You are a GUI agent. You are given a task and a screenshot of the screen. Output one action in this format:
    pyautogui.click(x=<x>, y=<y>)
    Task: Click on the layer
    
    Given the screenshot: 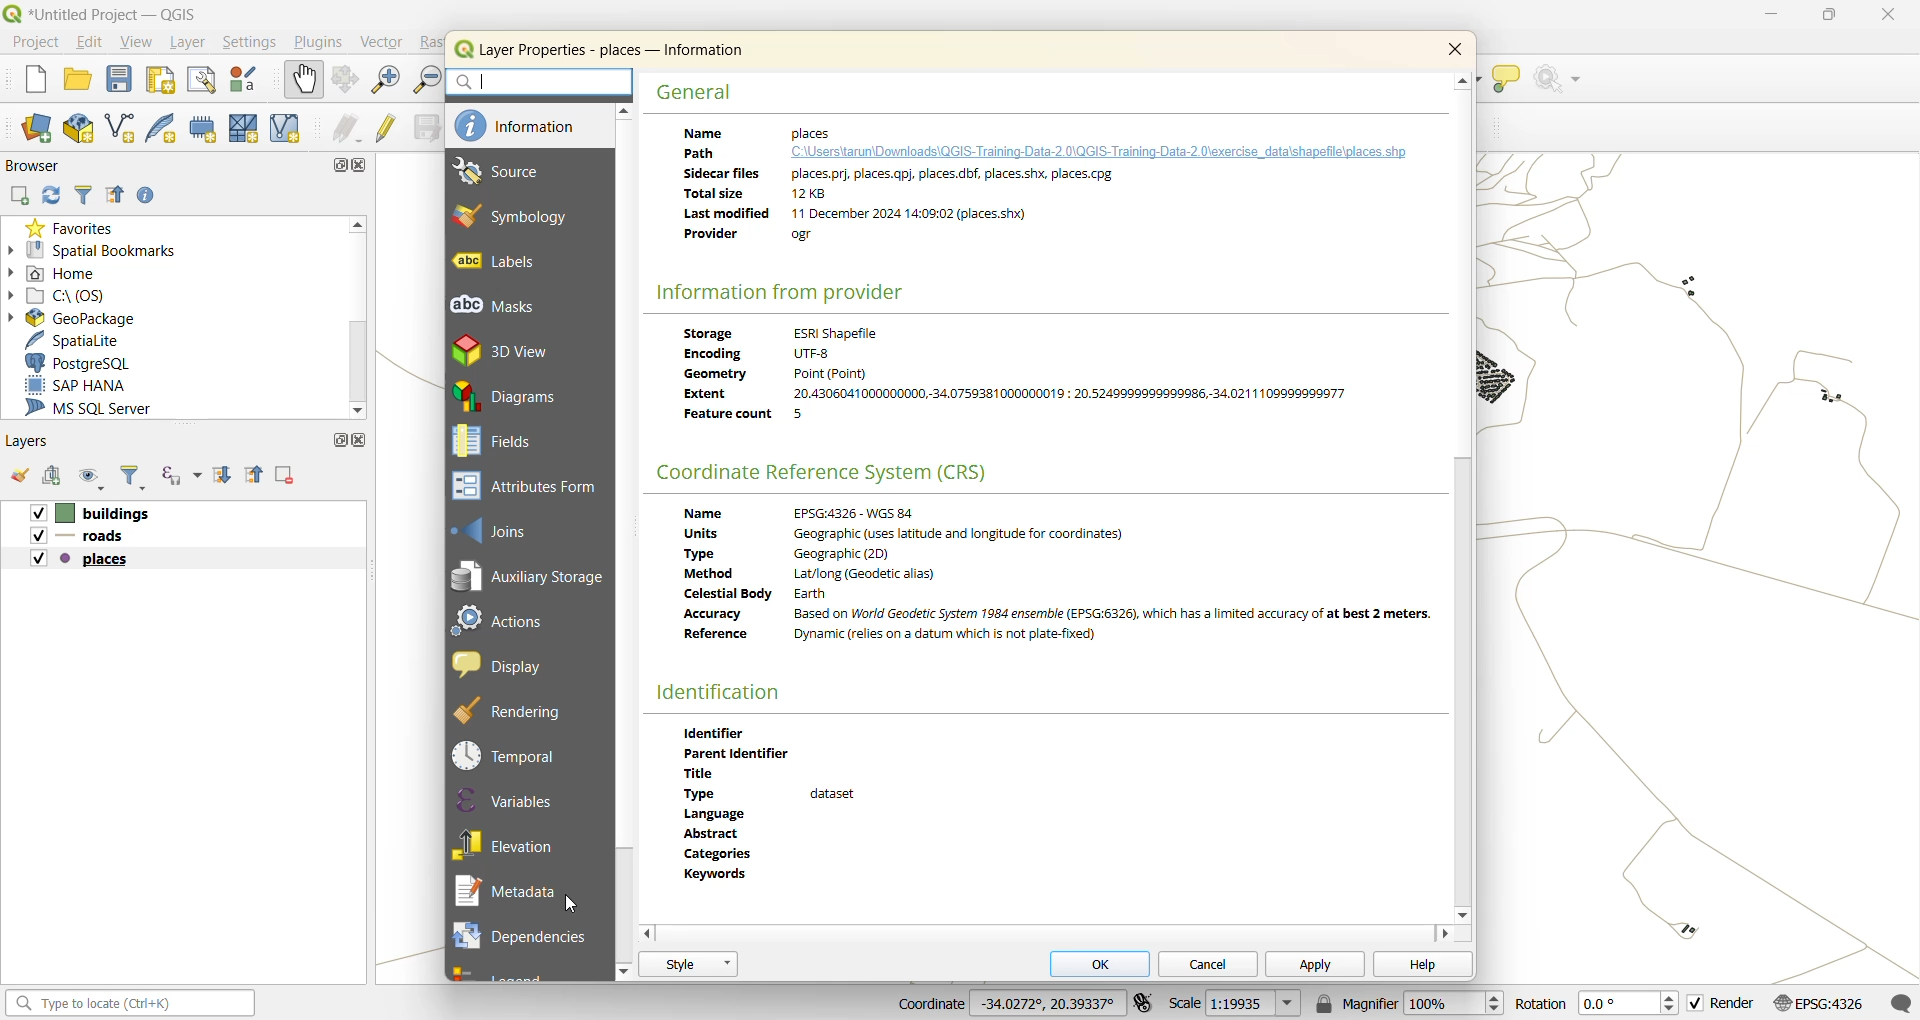 What is the action you would take?
    pyautogui.click(x=193, y=45)
    